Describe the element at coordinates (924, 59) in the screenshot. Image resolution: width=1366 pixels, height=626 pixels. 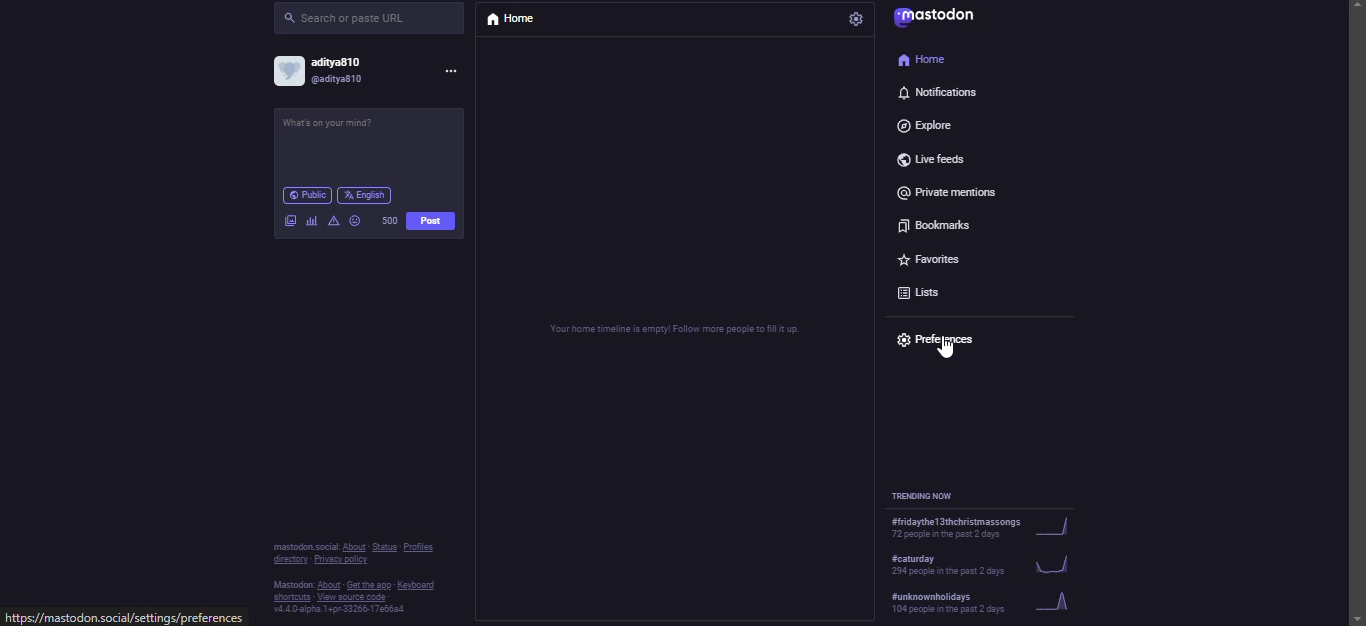
I see `home` at that location.